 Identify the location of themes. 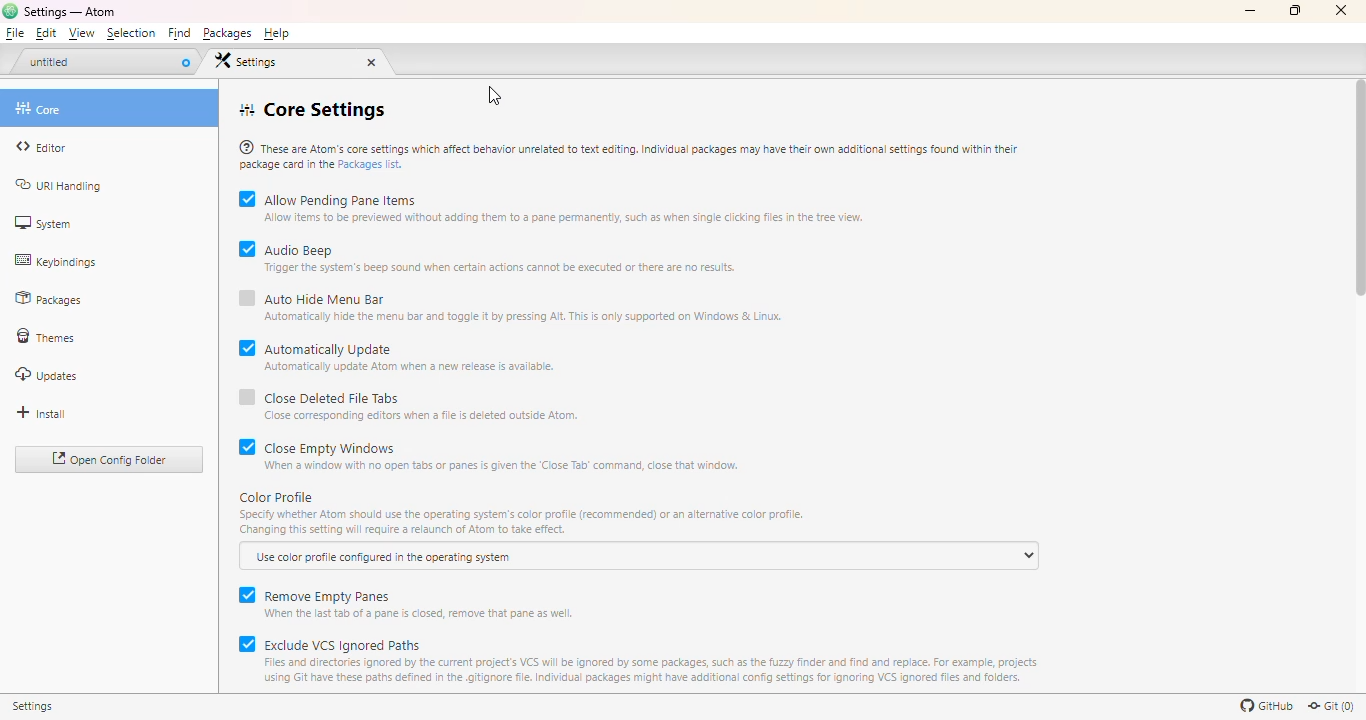
(47, 338).